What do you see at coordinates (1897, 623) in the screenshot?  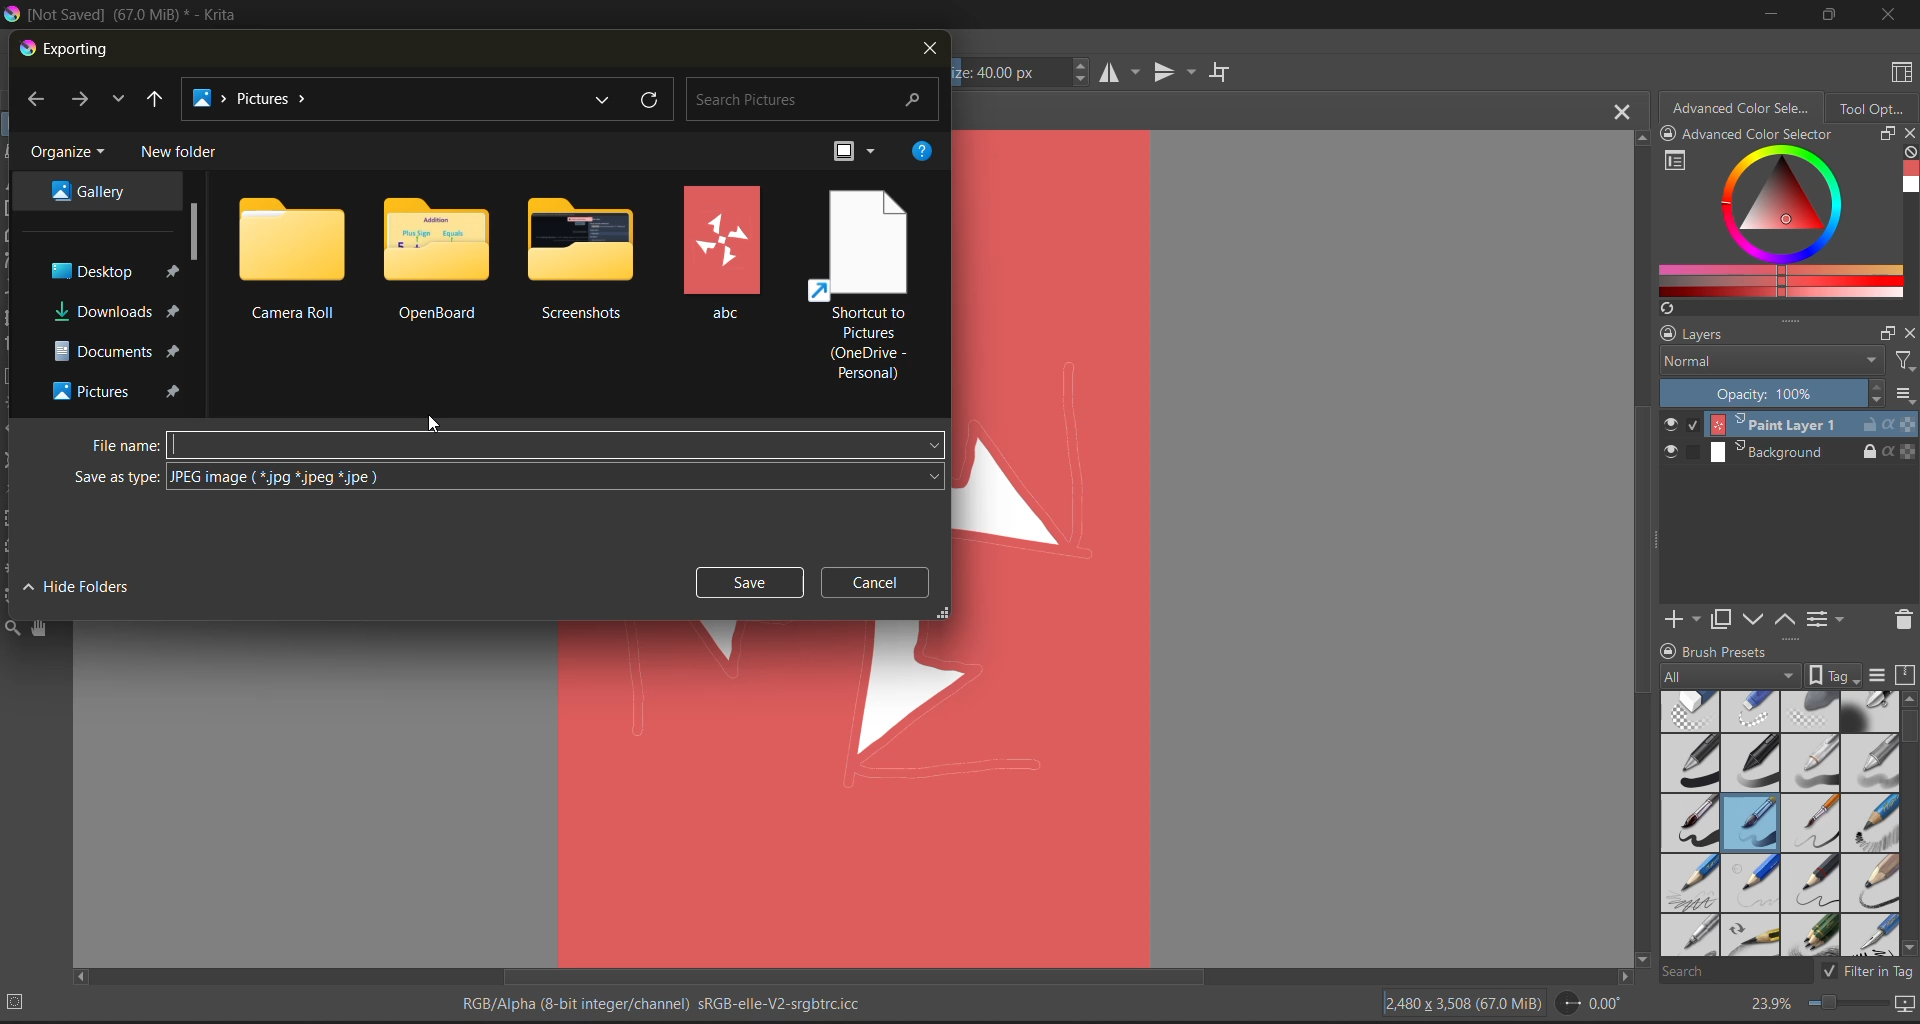 I see `delete the layer or mask` at bounding box center [1897, 623].